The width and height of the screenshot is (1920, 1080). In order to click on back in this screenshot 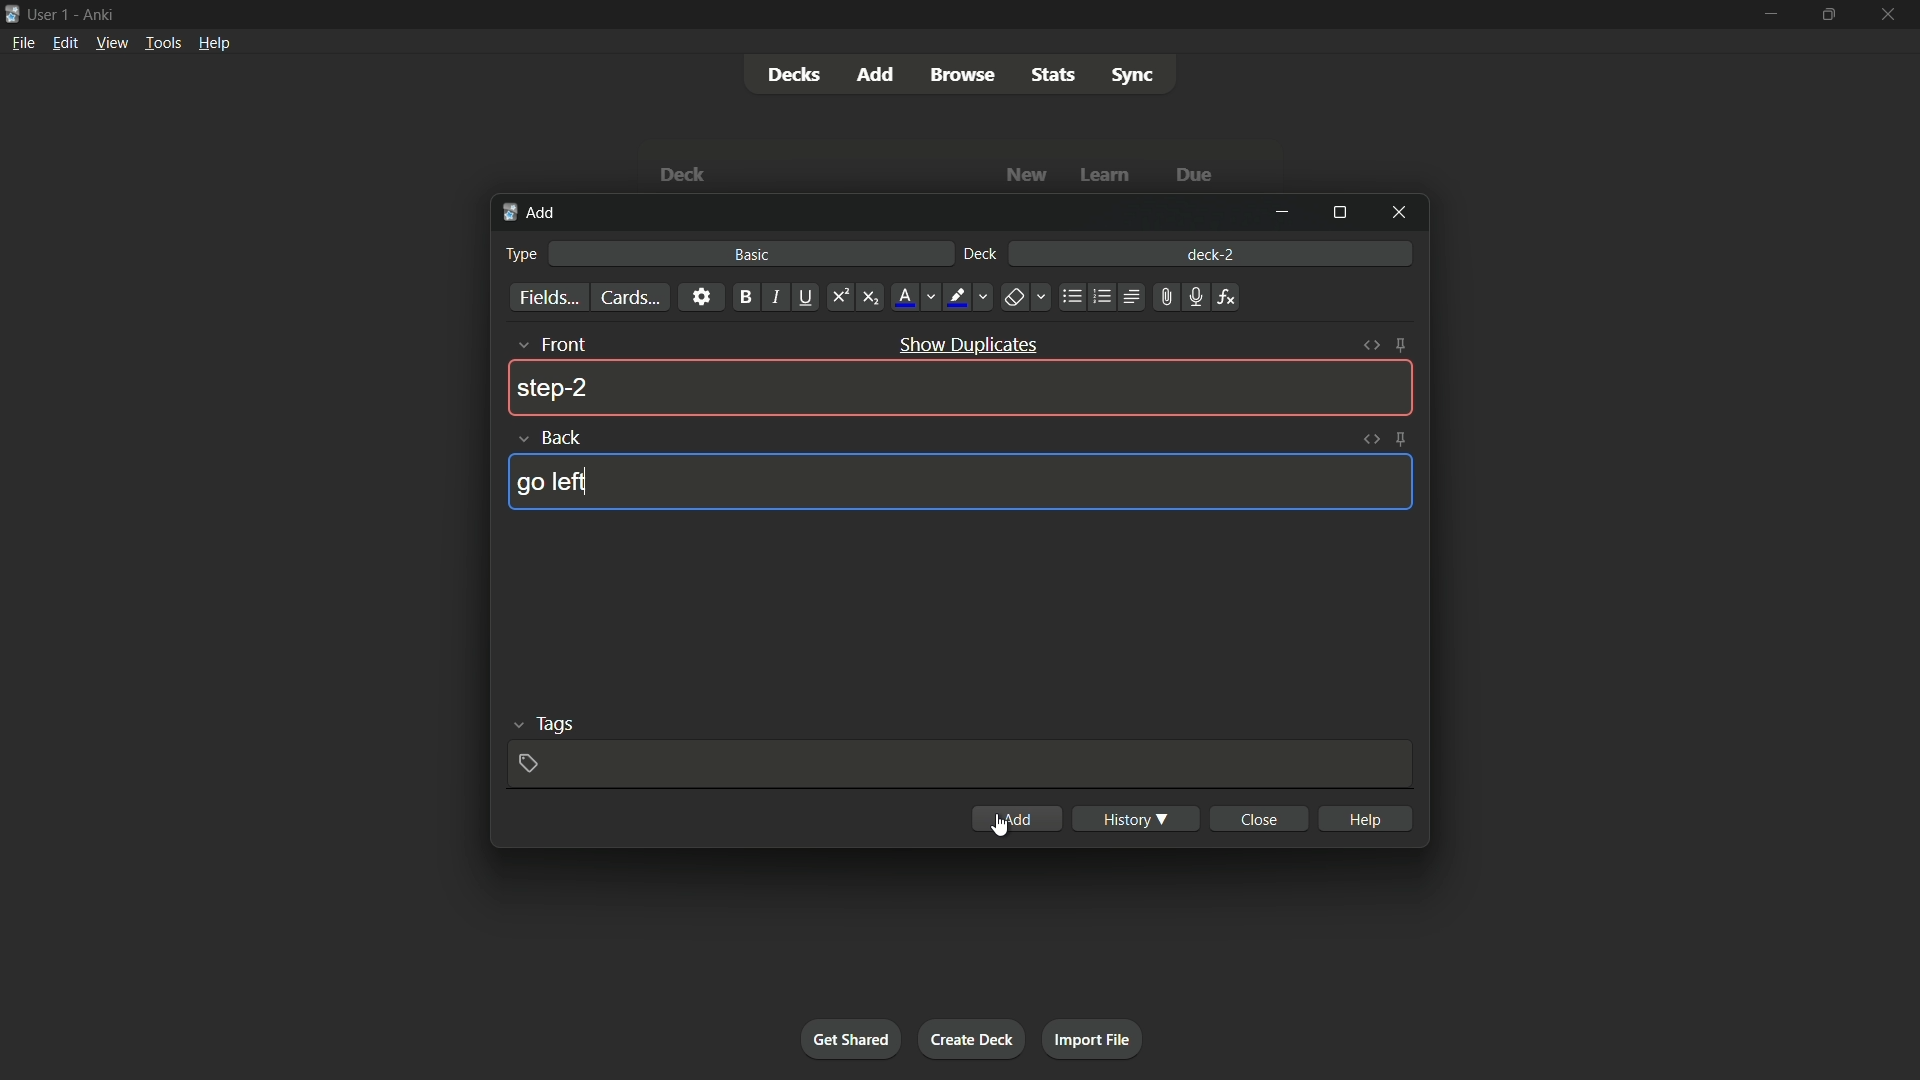, I will do `click(549, 438)`.